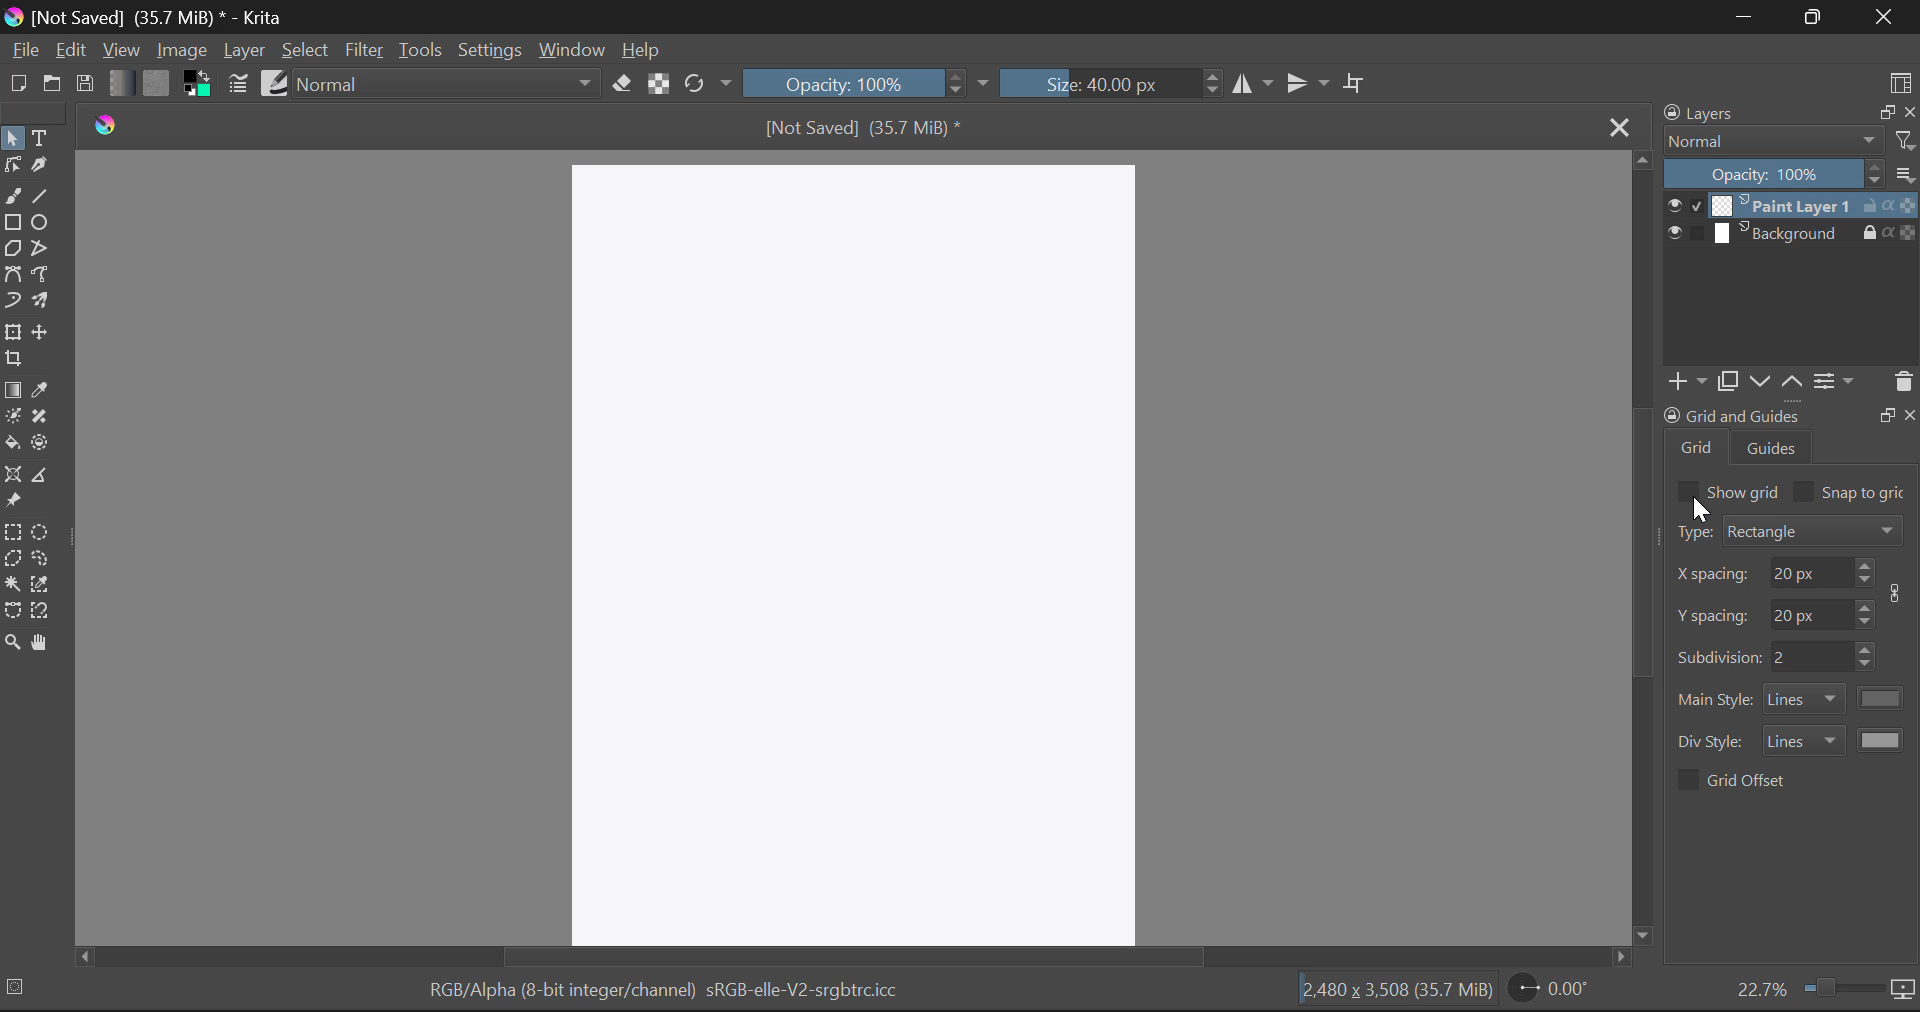 The height and width of the screenshot is (1012, 1920). What do you see at coordinates (1761, 987) in the screenshot?
I see `zoom value` at bounding box center [1761, 987].